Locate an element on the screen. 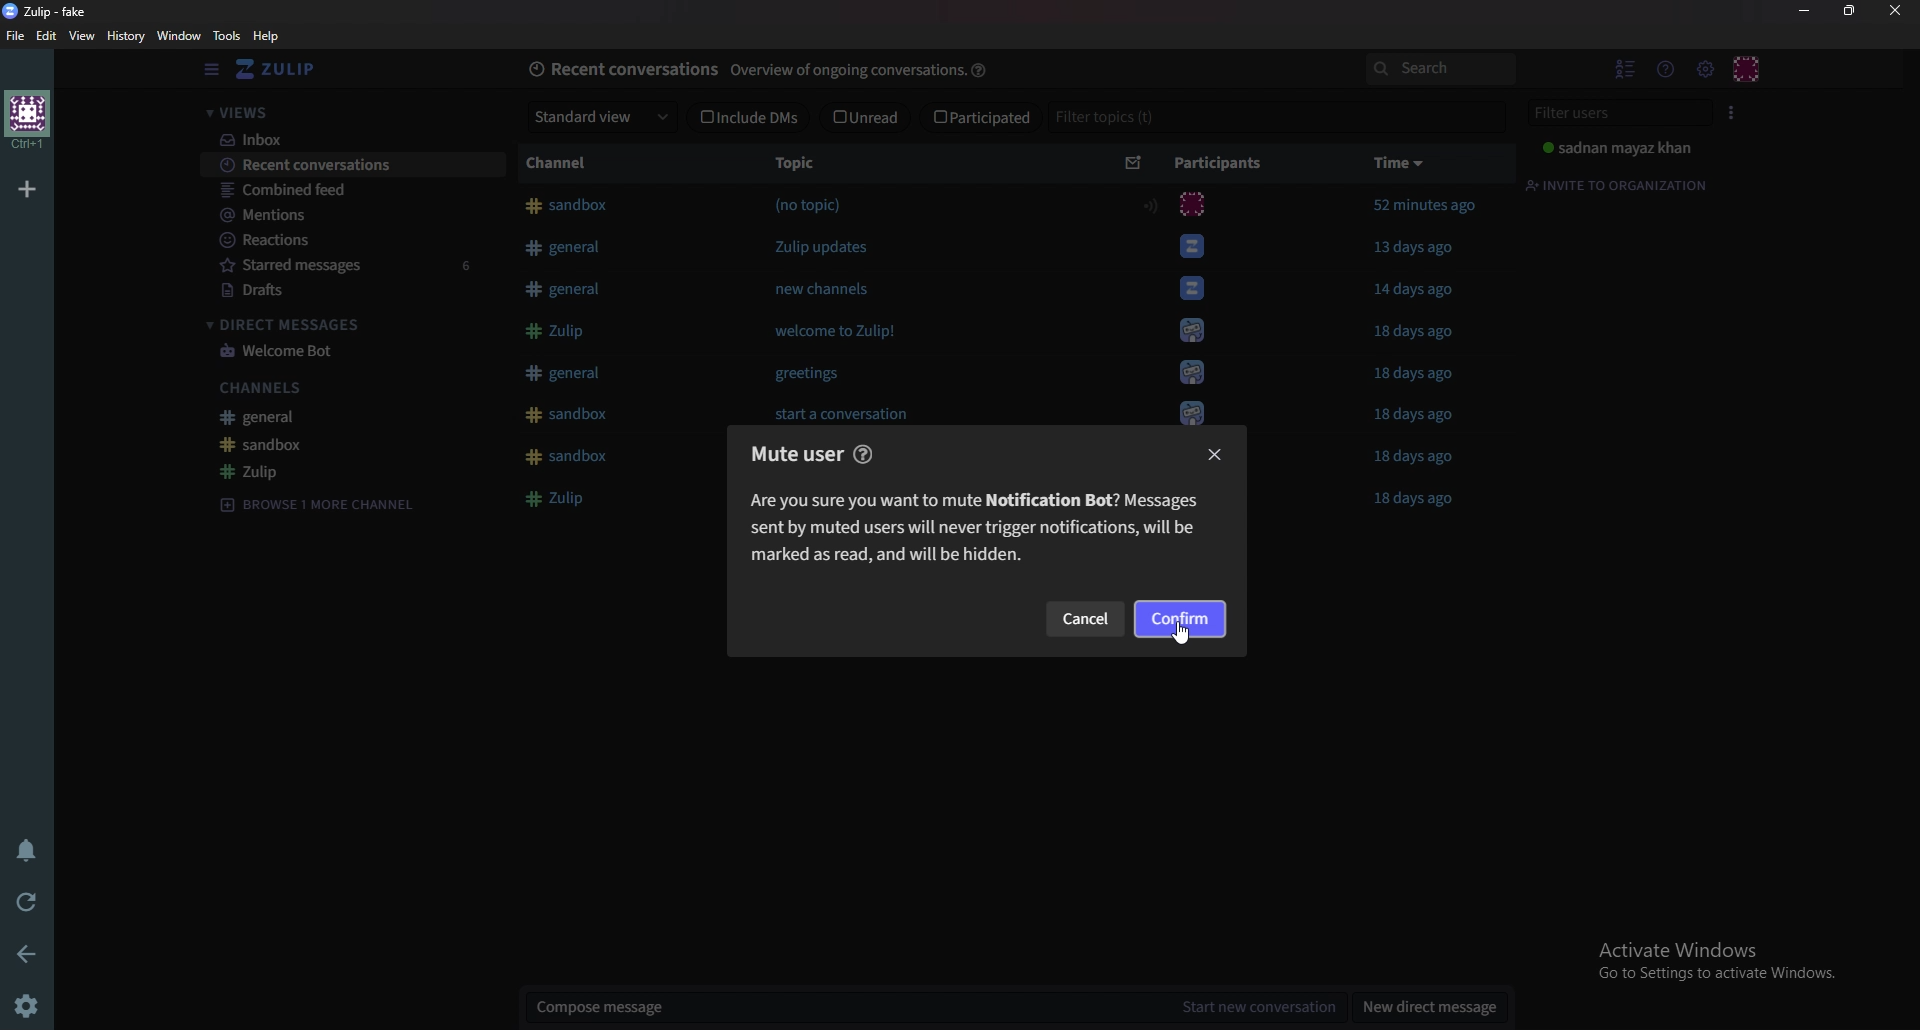 This screenshot has height=1030, width=1920. close is located at coordinates (1893, 11).